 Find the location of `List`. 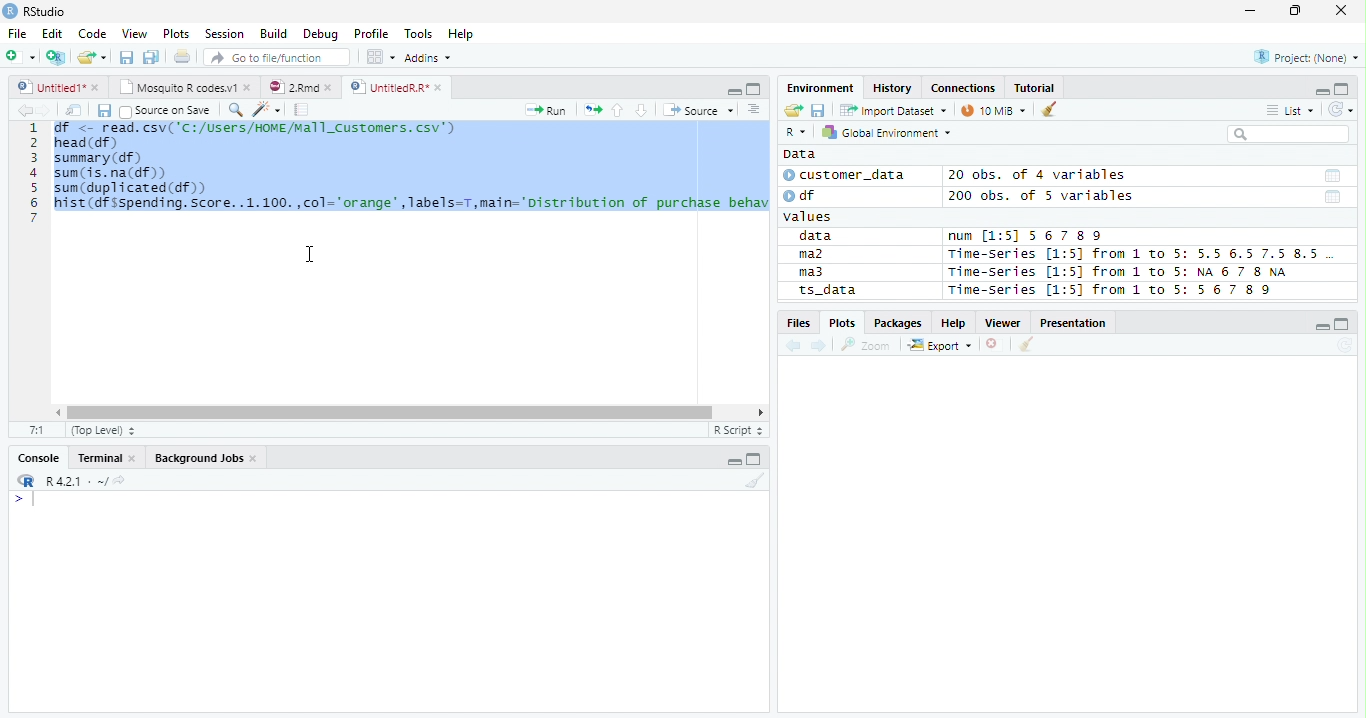

List is located at coordinates (1289, 111).